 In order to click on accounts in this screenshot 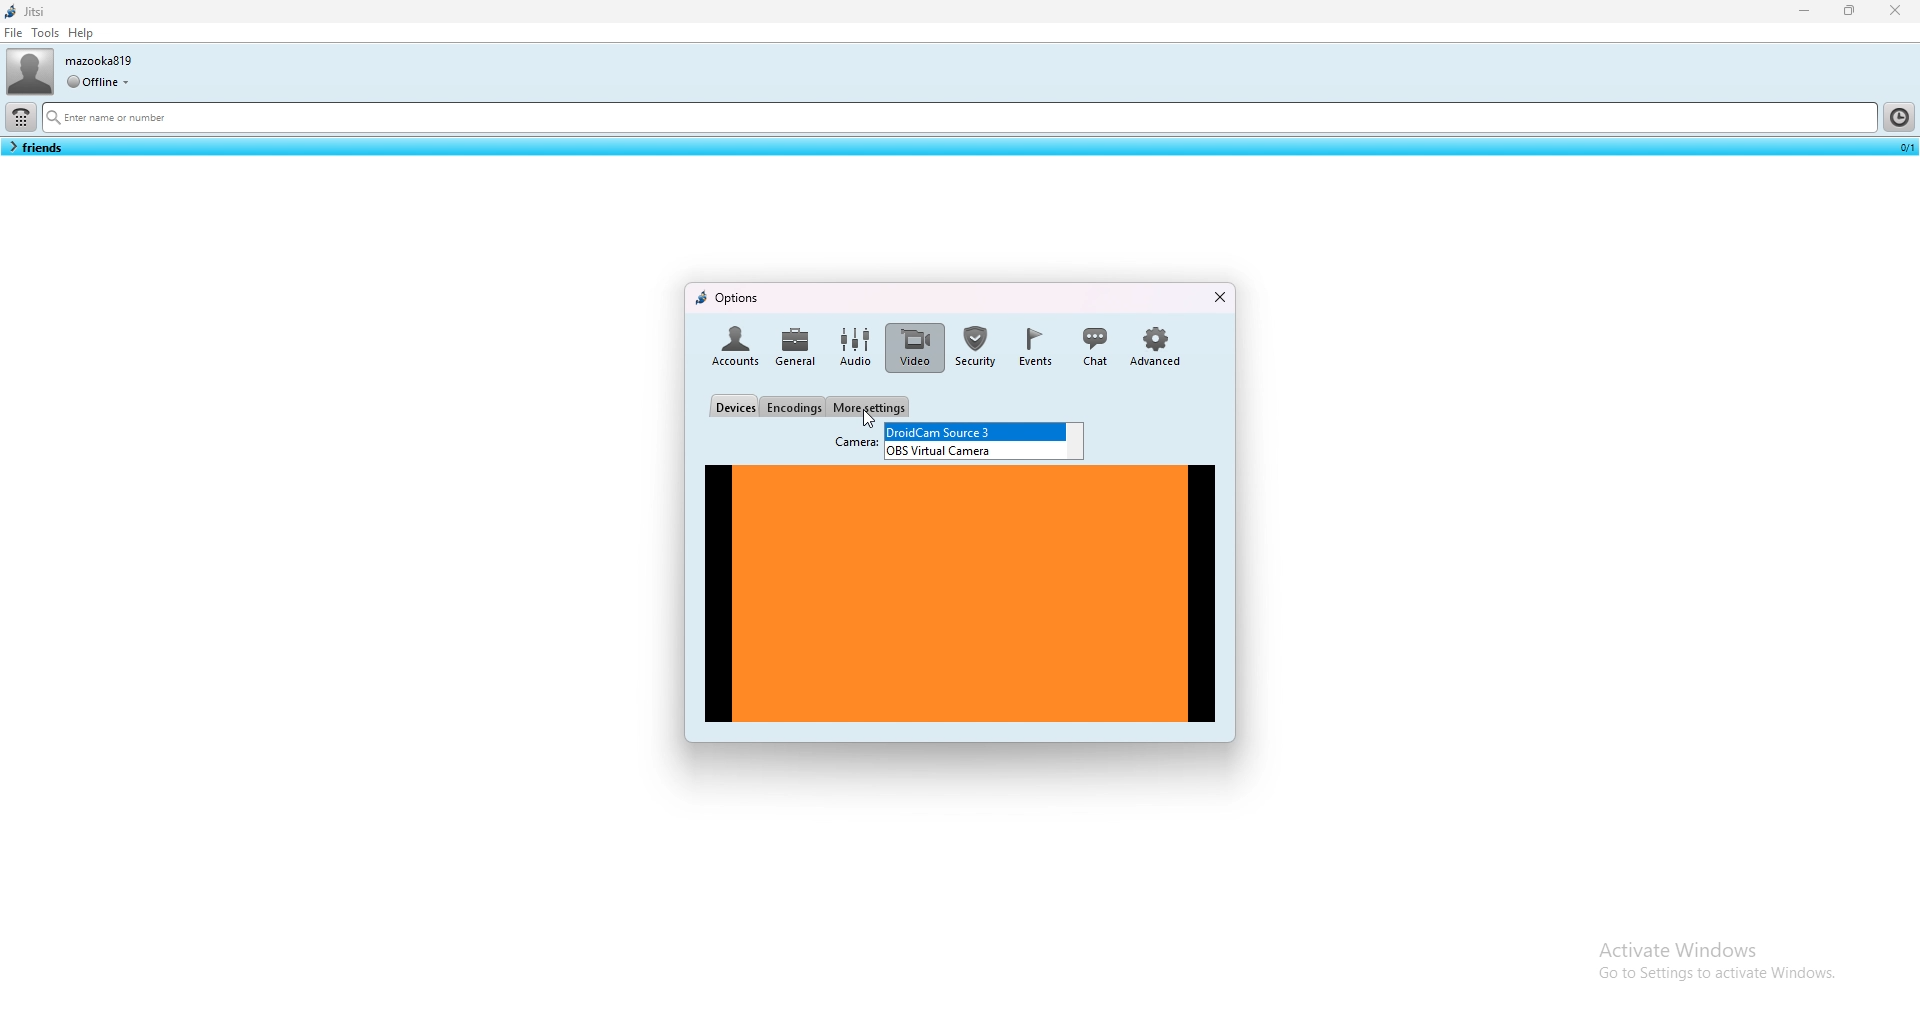, I will do `click(733, 348)`.